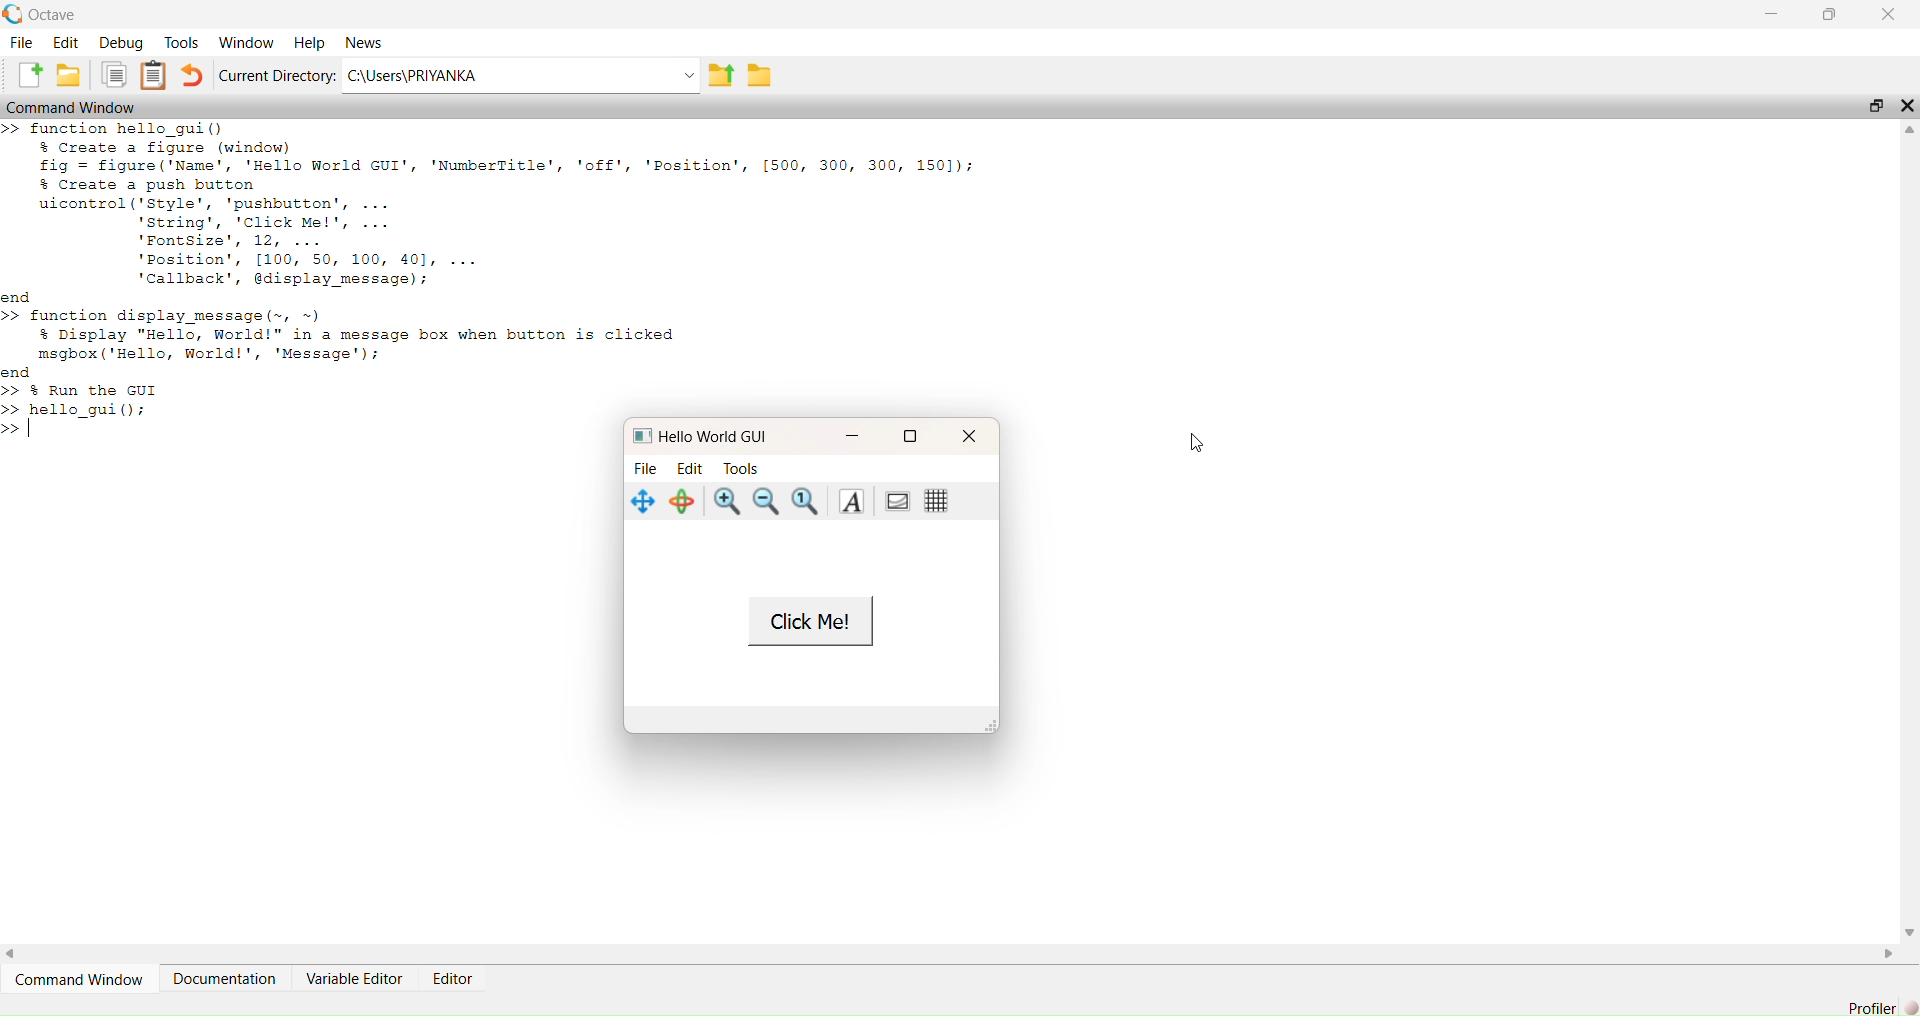 The height and width of the screenshot is (1016, 1920). Describe the element at coordinates (1907, 105) in the screenshot. I see `close` at that location.